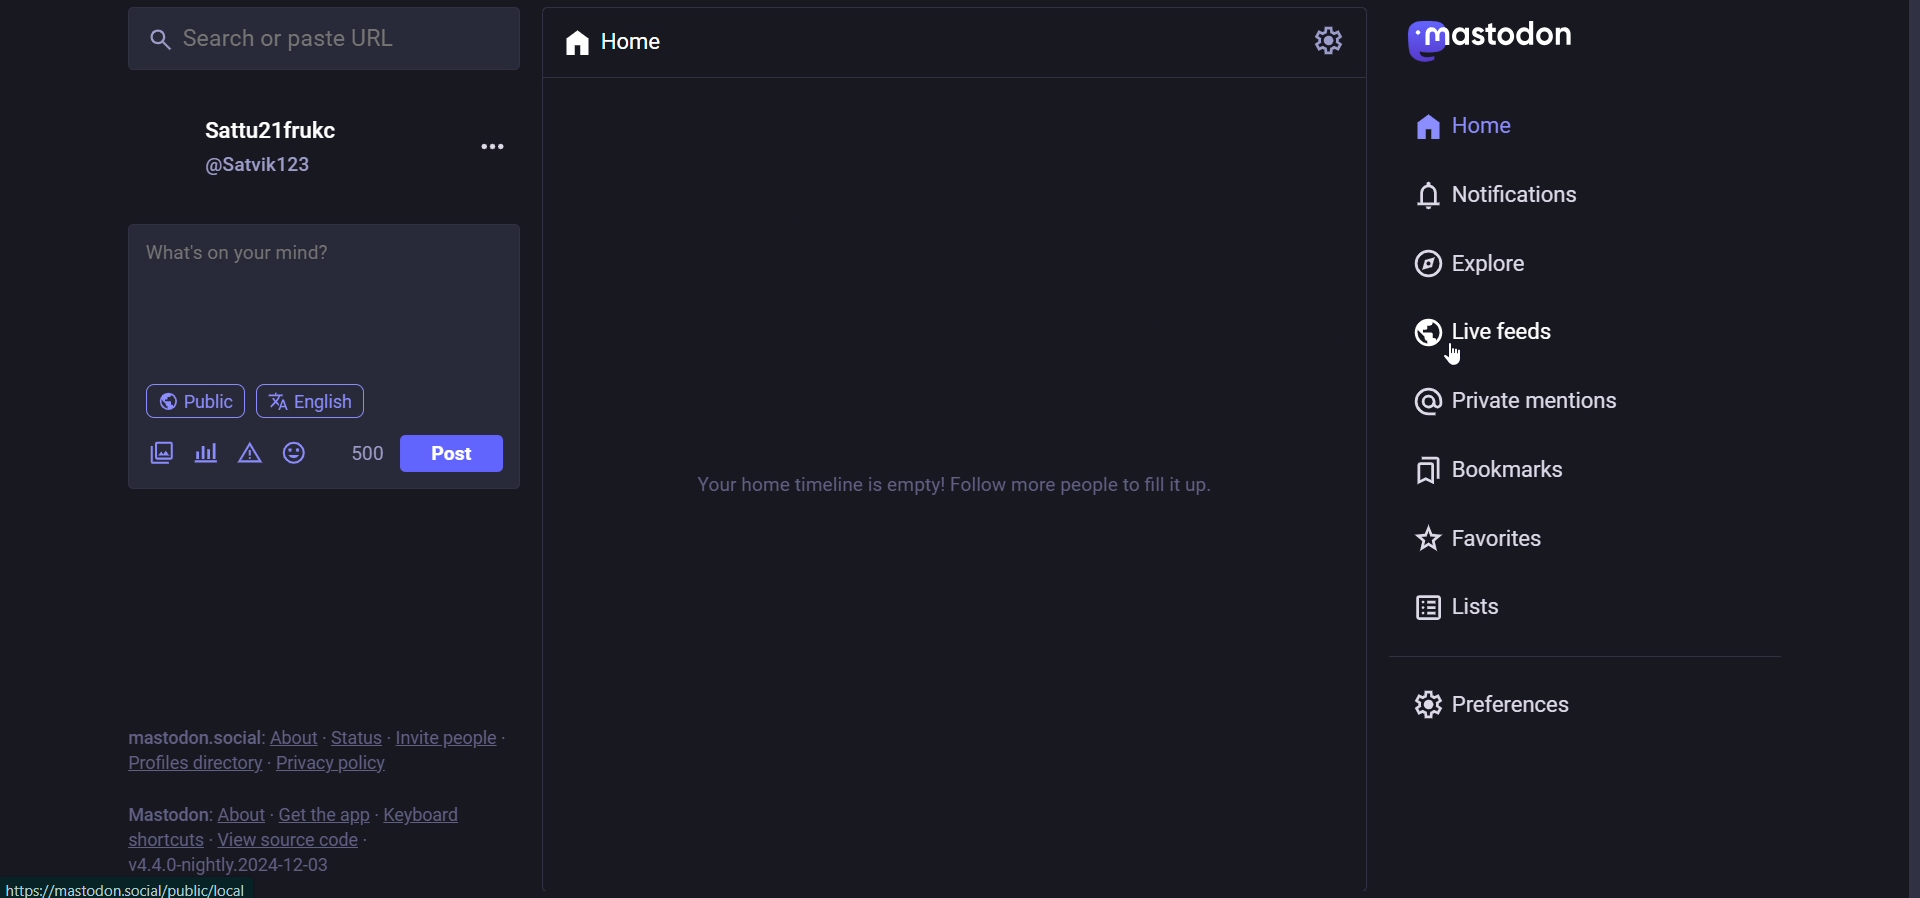 The height and width of the screenshot is (898, 1920). Describe the element at coordinates (251, 456) in the screenshot. I see `content warning` at that location.